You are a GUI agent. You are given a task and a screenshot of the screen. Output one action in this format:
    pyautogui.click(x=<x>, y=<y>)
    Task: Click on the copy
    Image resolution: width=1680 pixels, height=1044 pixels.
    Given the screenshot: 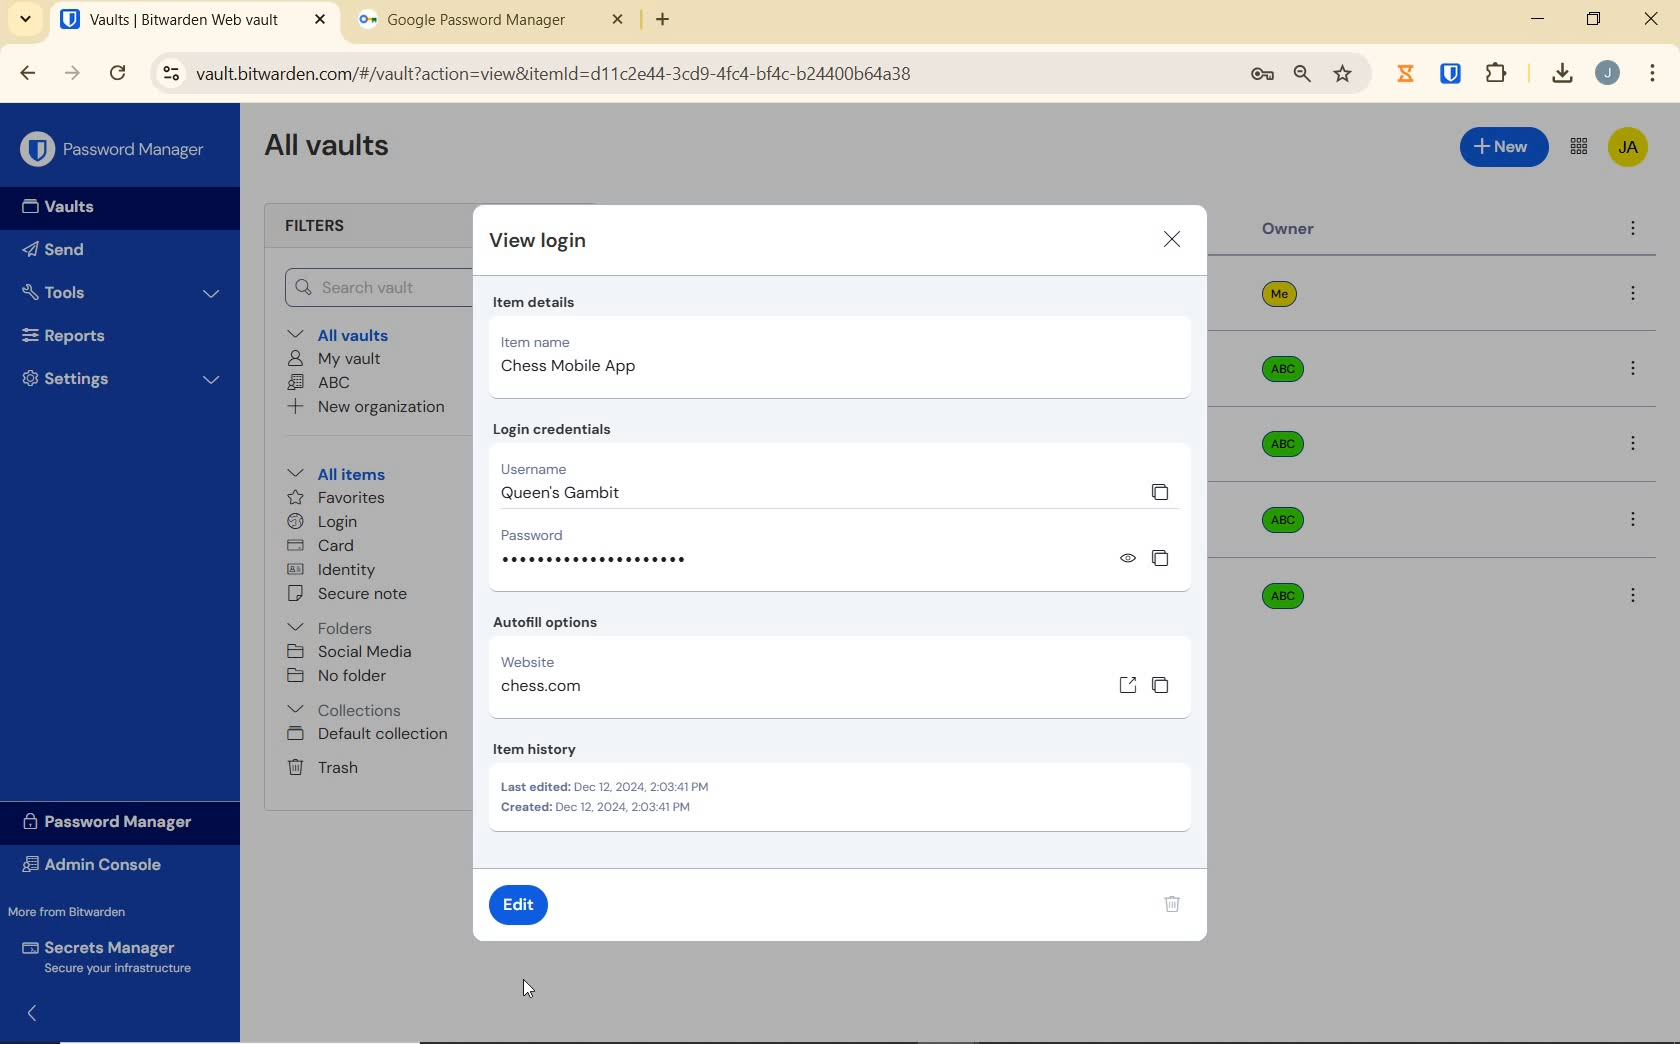 What is the action you would take?
    pyautogui.click(x=1162, y=687)
    